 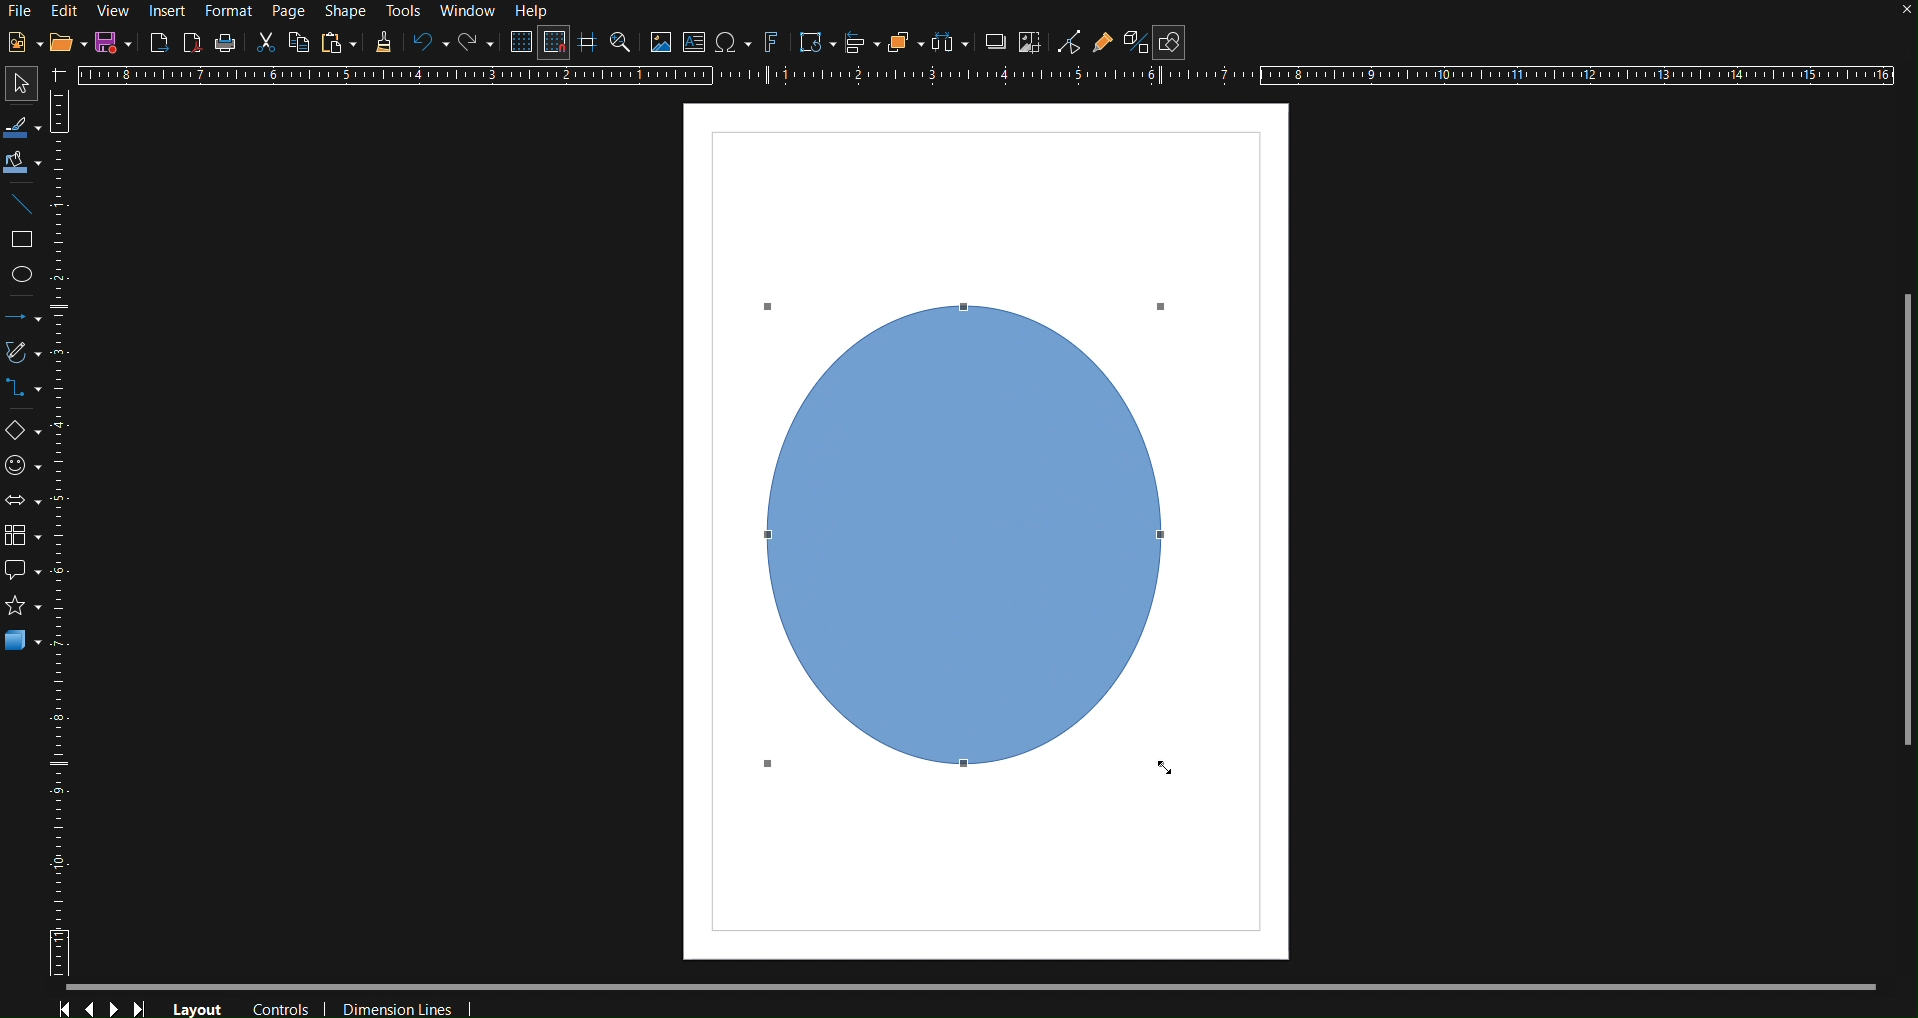 What do you see at coordinates (586, 43) in the screenshot?
I see `Helplines while moving` at bounding box center [586, 43].